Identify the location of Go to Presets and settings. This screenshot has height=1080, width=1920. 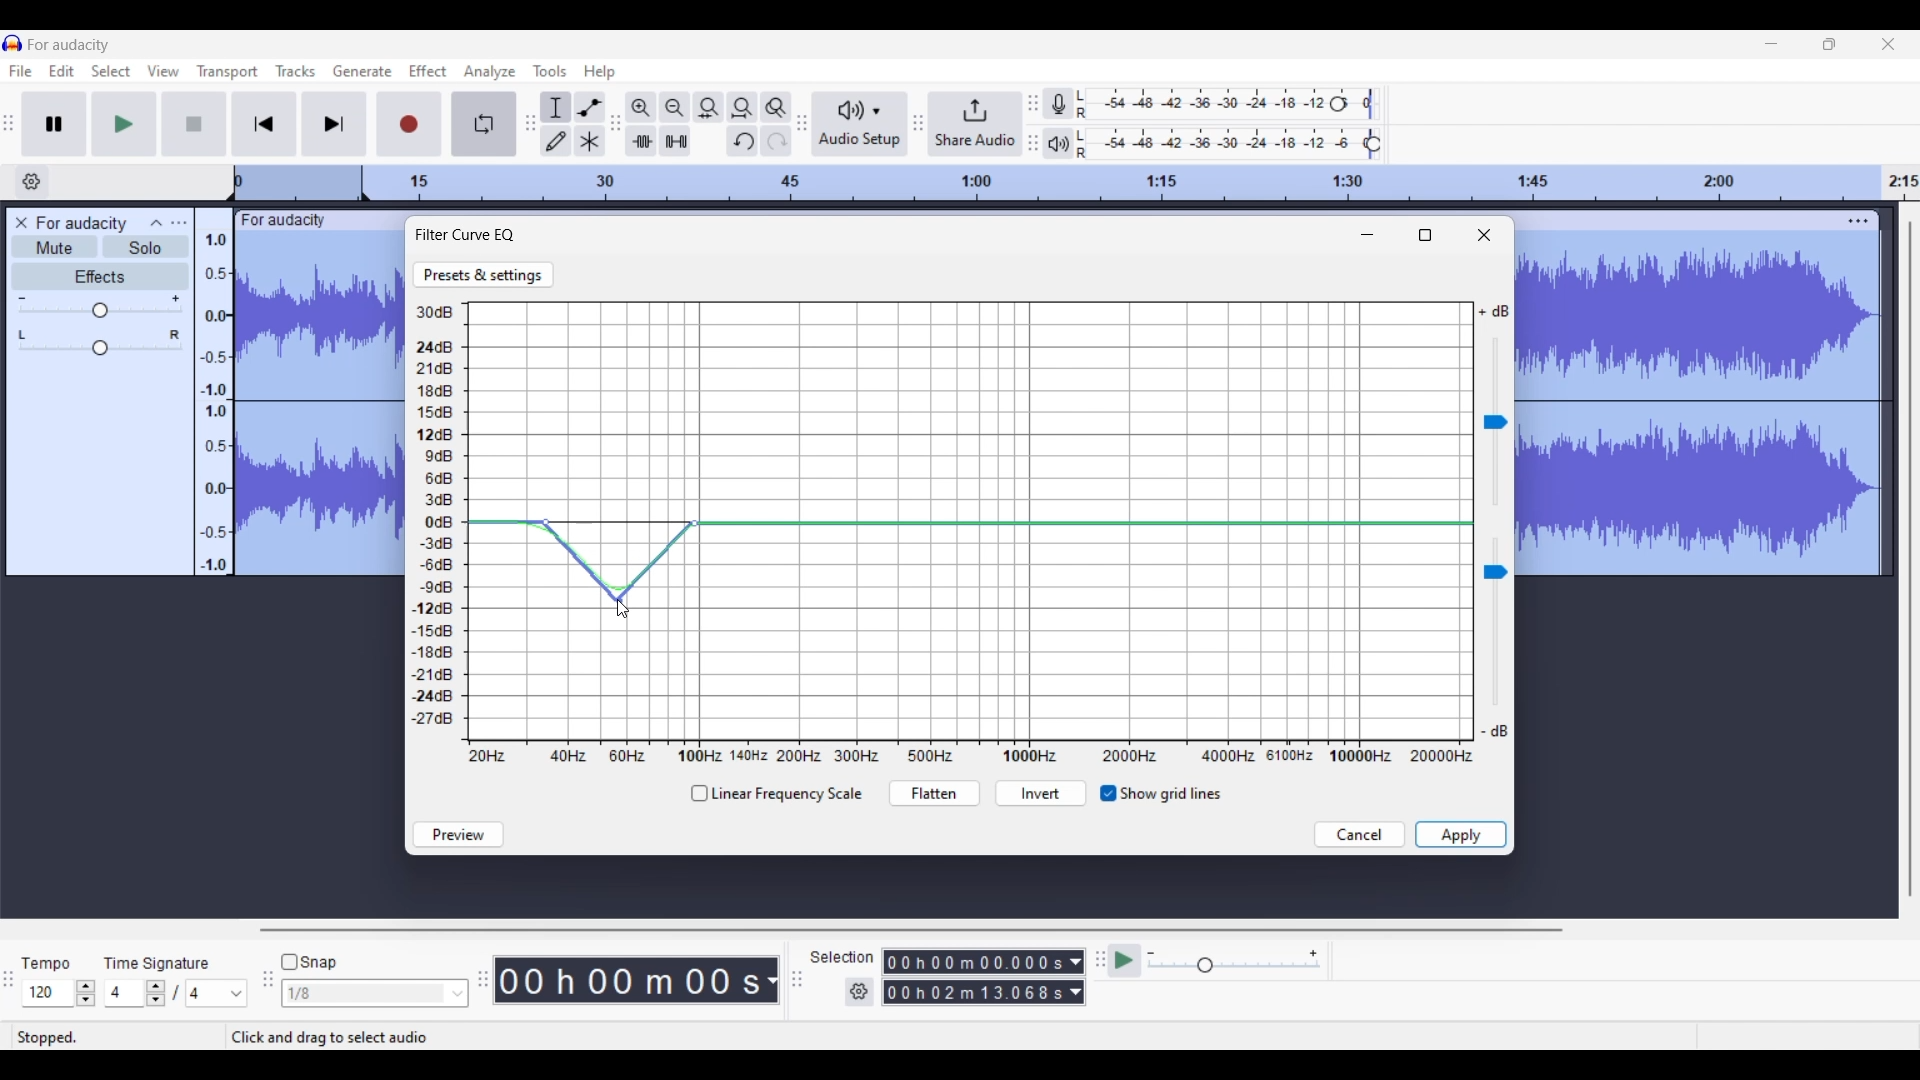
(484, 275).